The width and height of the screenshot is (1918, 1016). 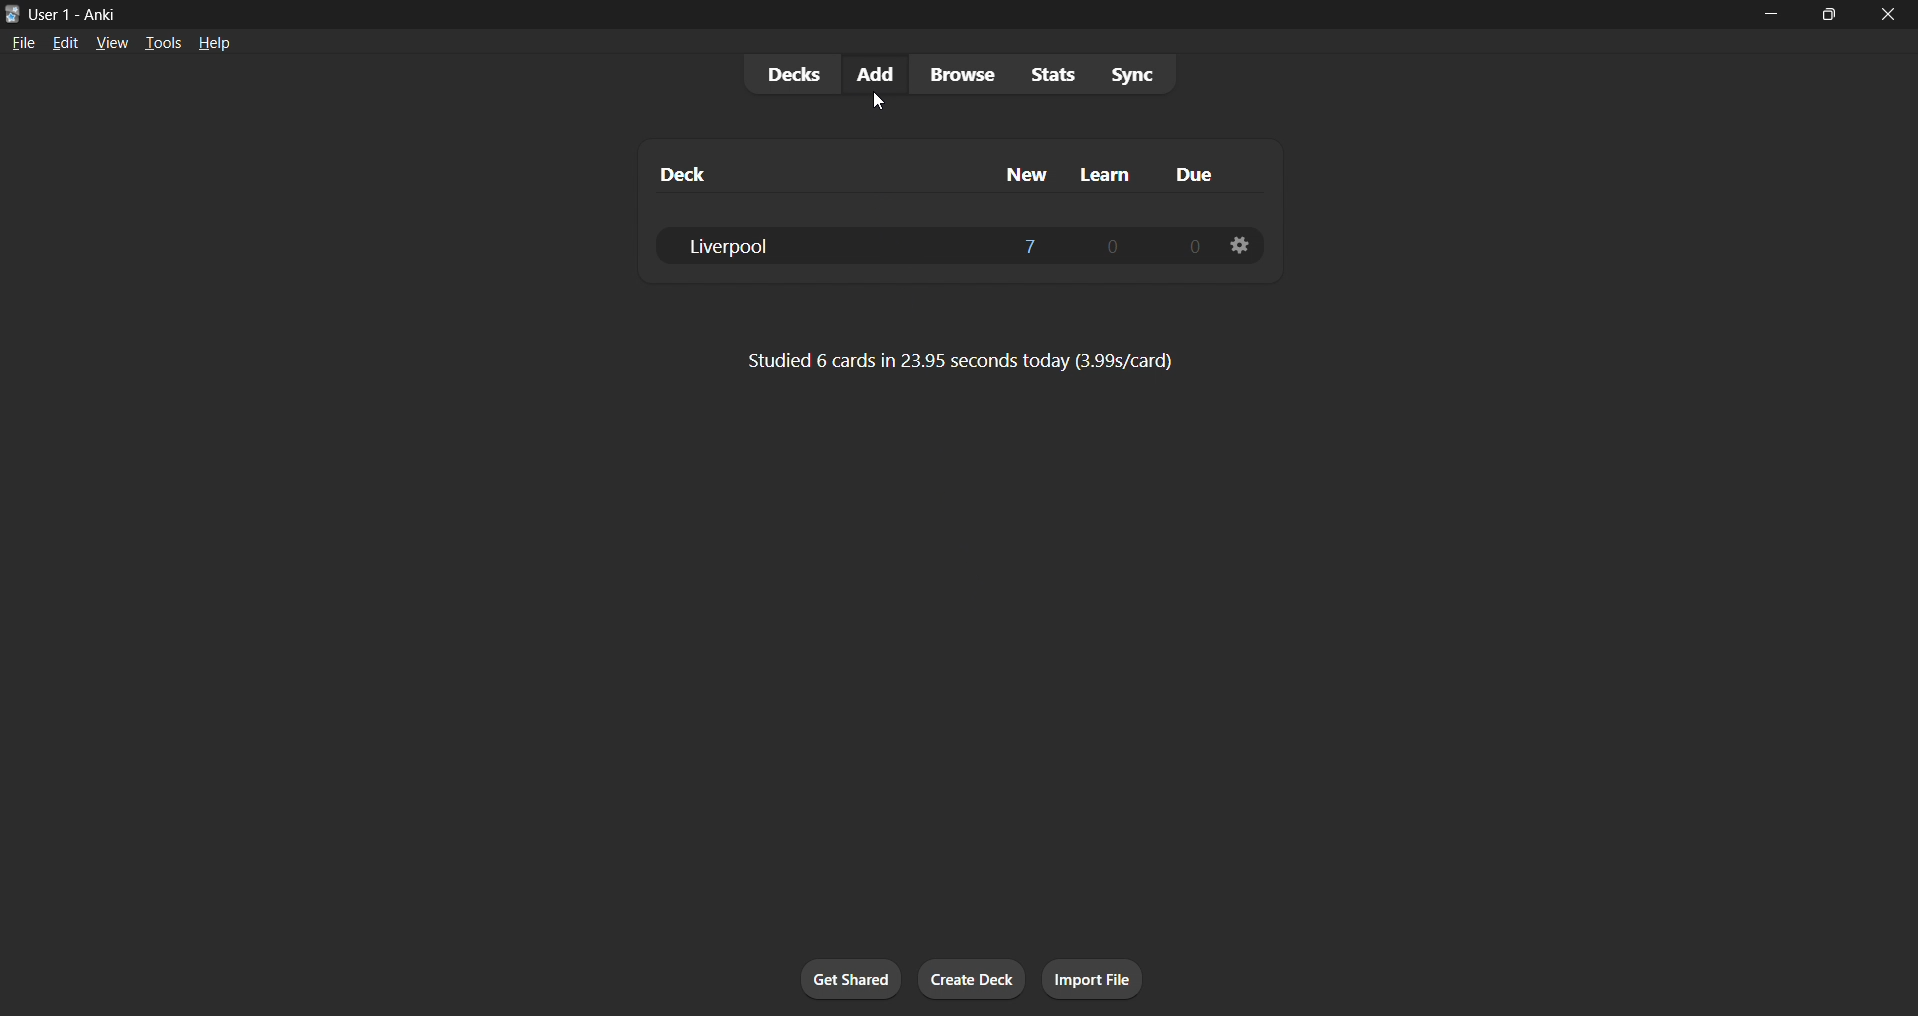 What do you see at coordinates (873, 101) in the screenshot?
I see `Cursor` at bounding box center [873, 101].